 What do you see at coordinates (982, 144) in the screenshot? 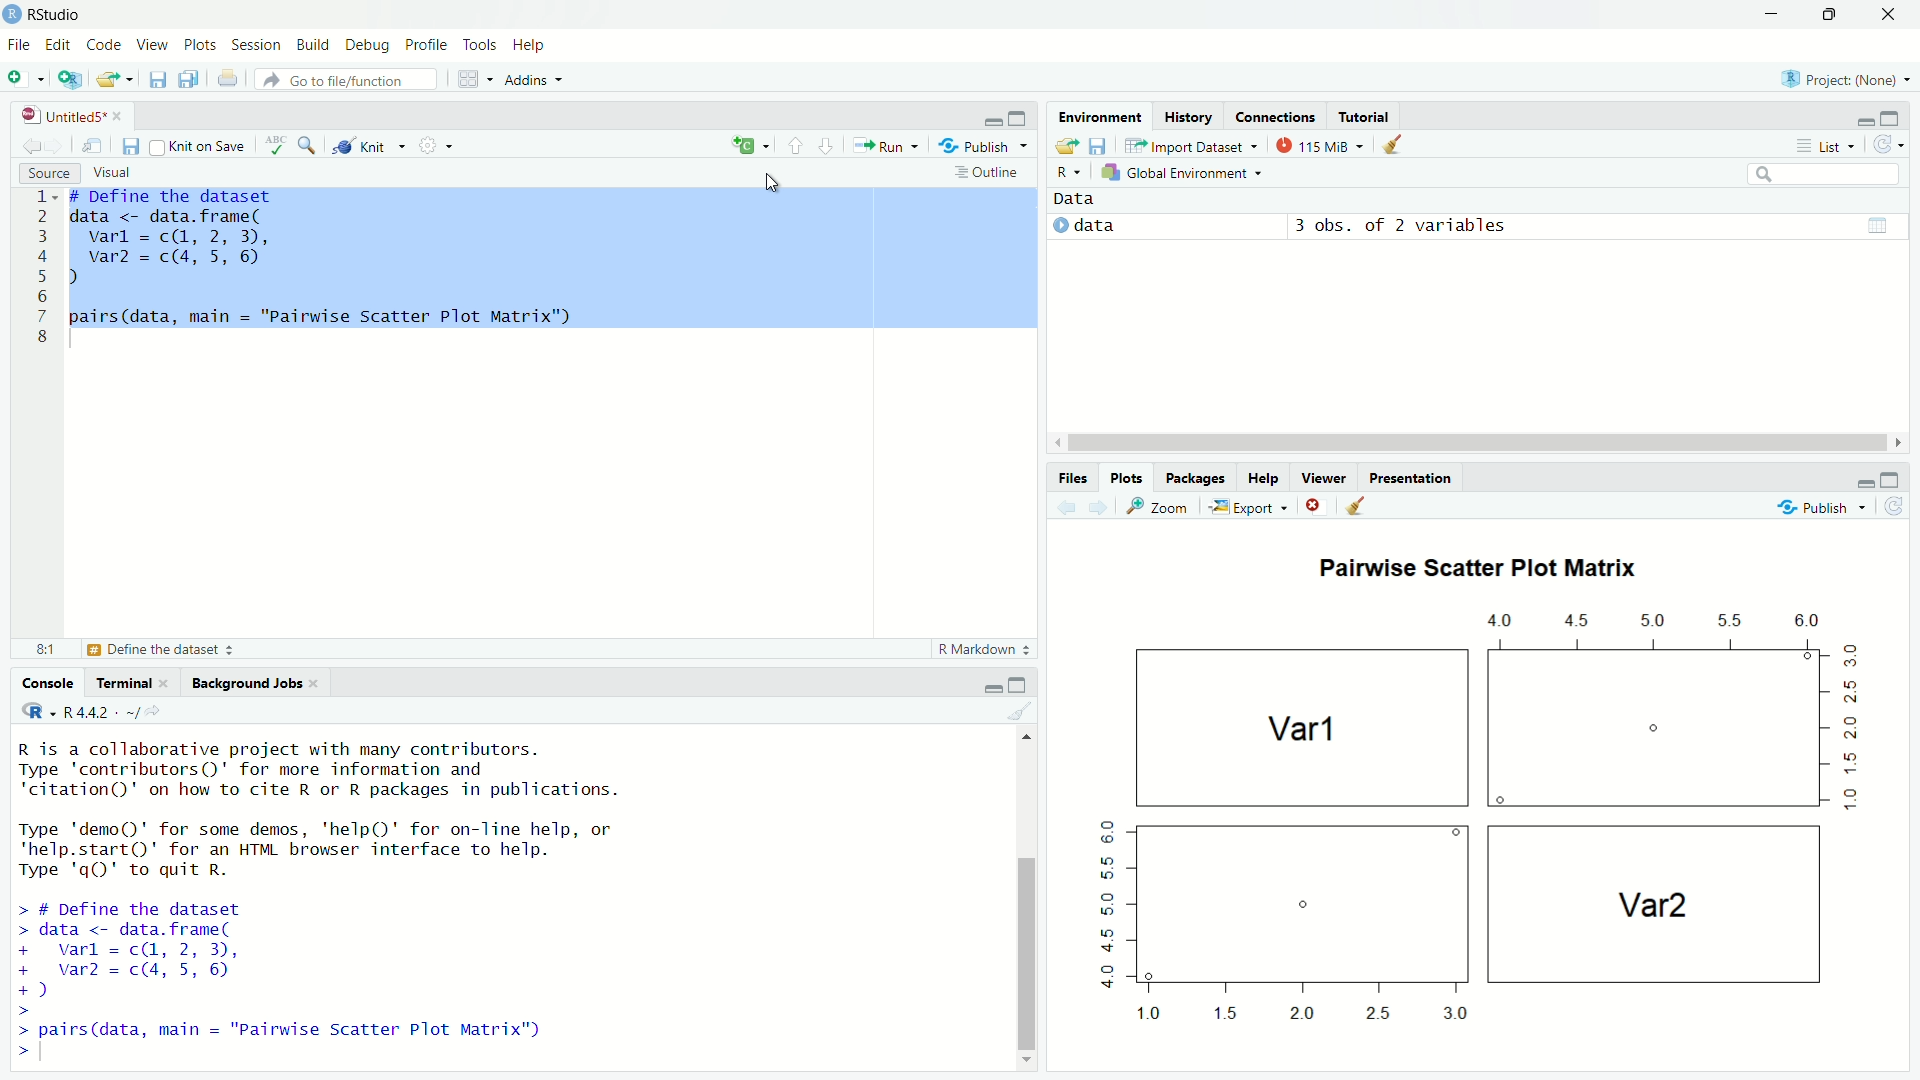
I see `Publish` at bounding box center [982, 144].